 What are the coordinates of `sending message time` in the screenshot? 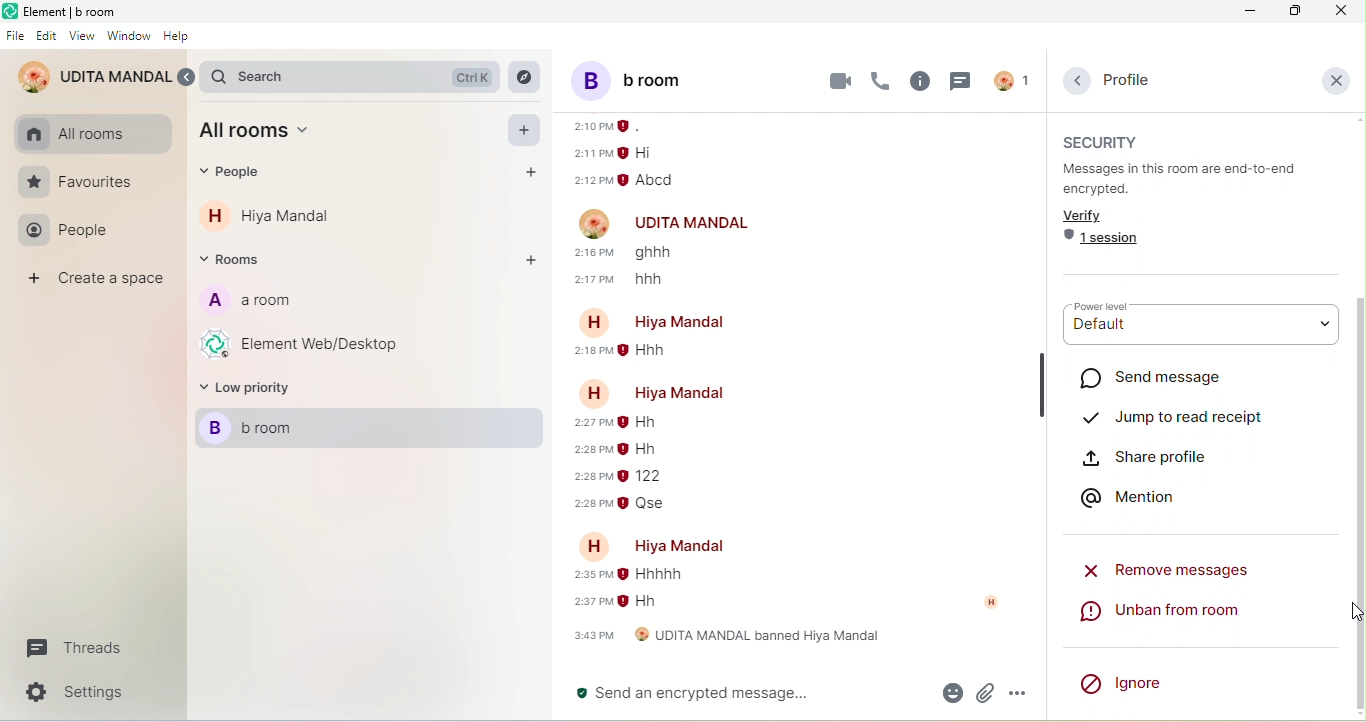 It's located at (588, 603).